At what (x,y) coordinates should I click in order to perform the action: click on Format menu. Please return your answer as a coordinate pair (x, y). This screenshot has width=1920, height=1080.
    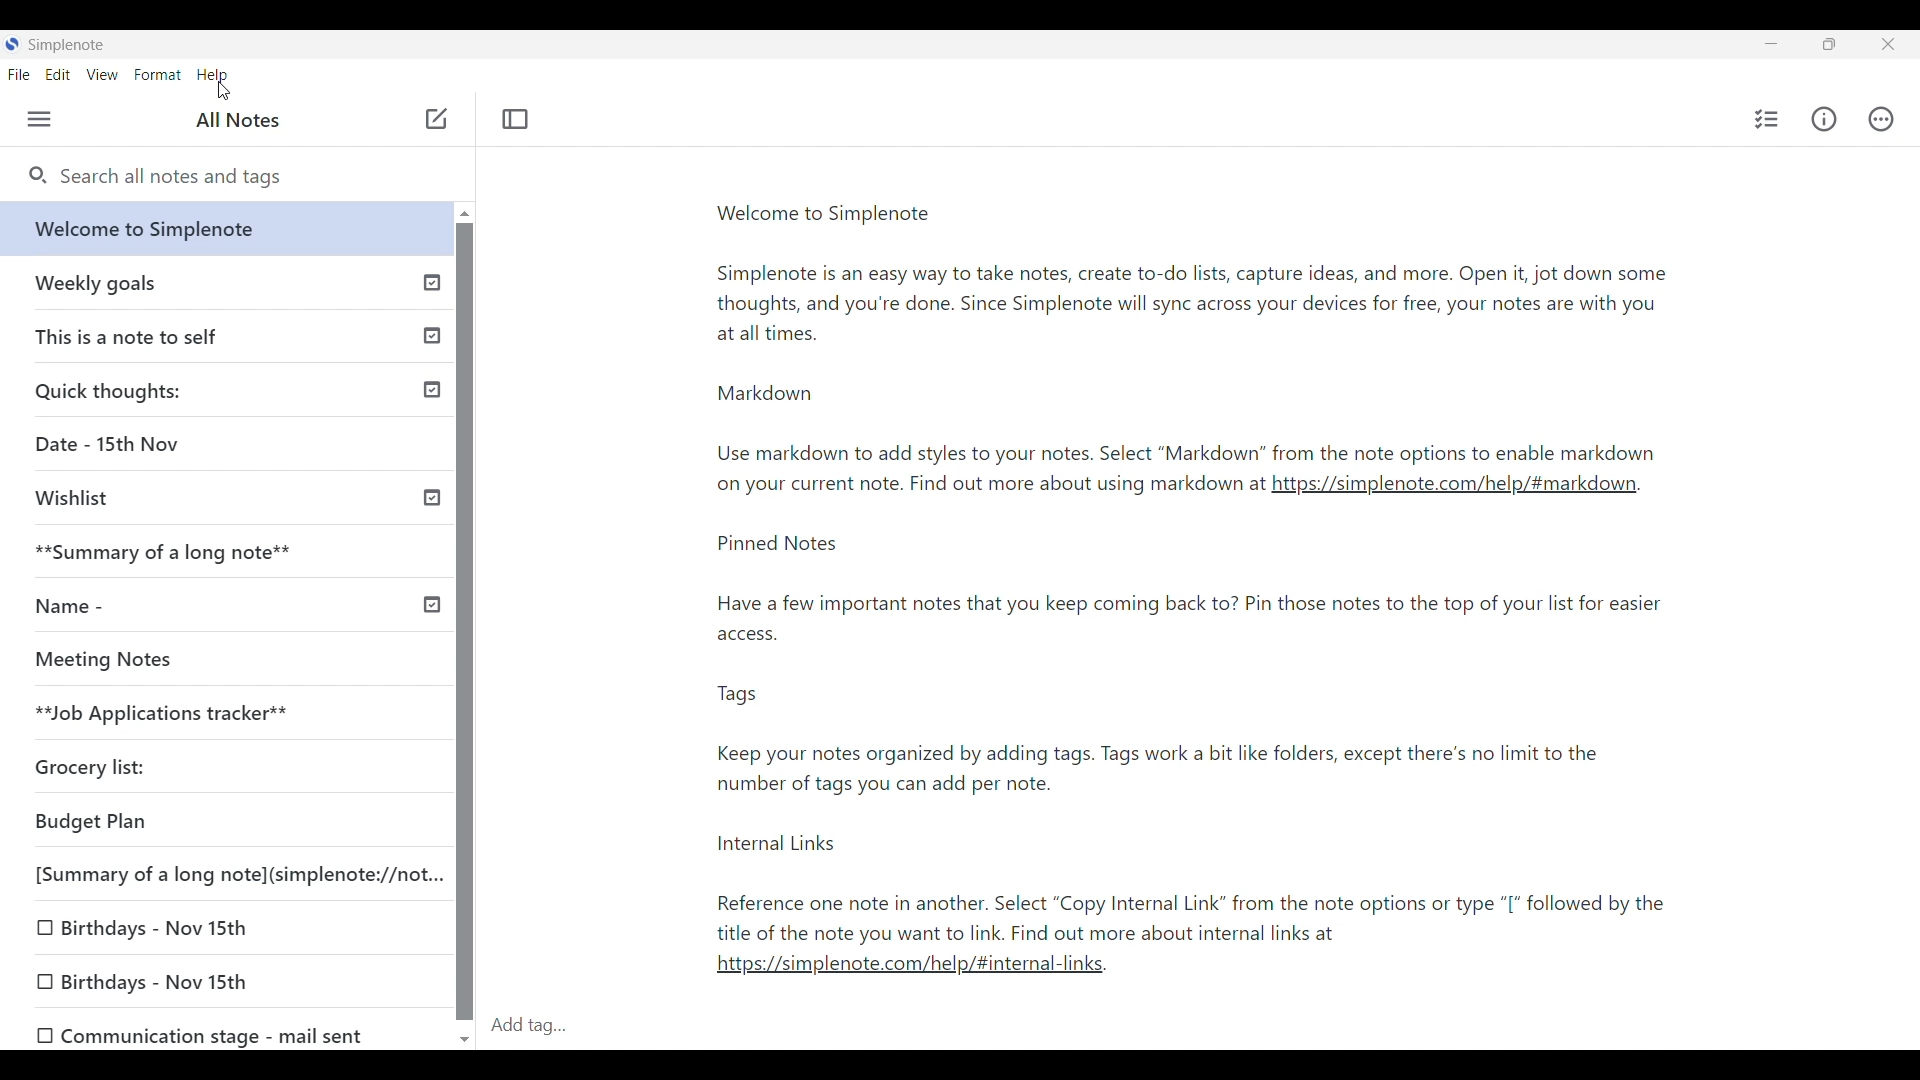
    Looking at the image, I should click on (159, 75).